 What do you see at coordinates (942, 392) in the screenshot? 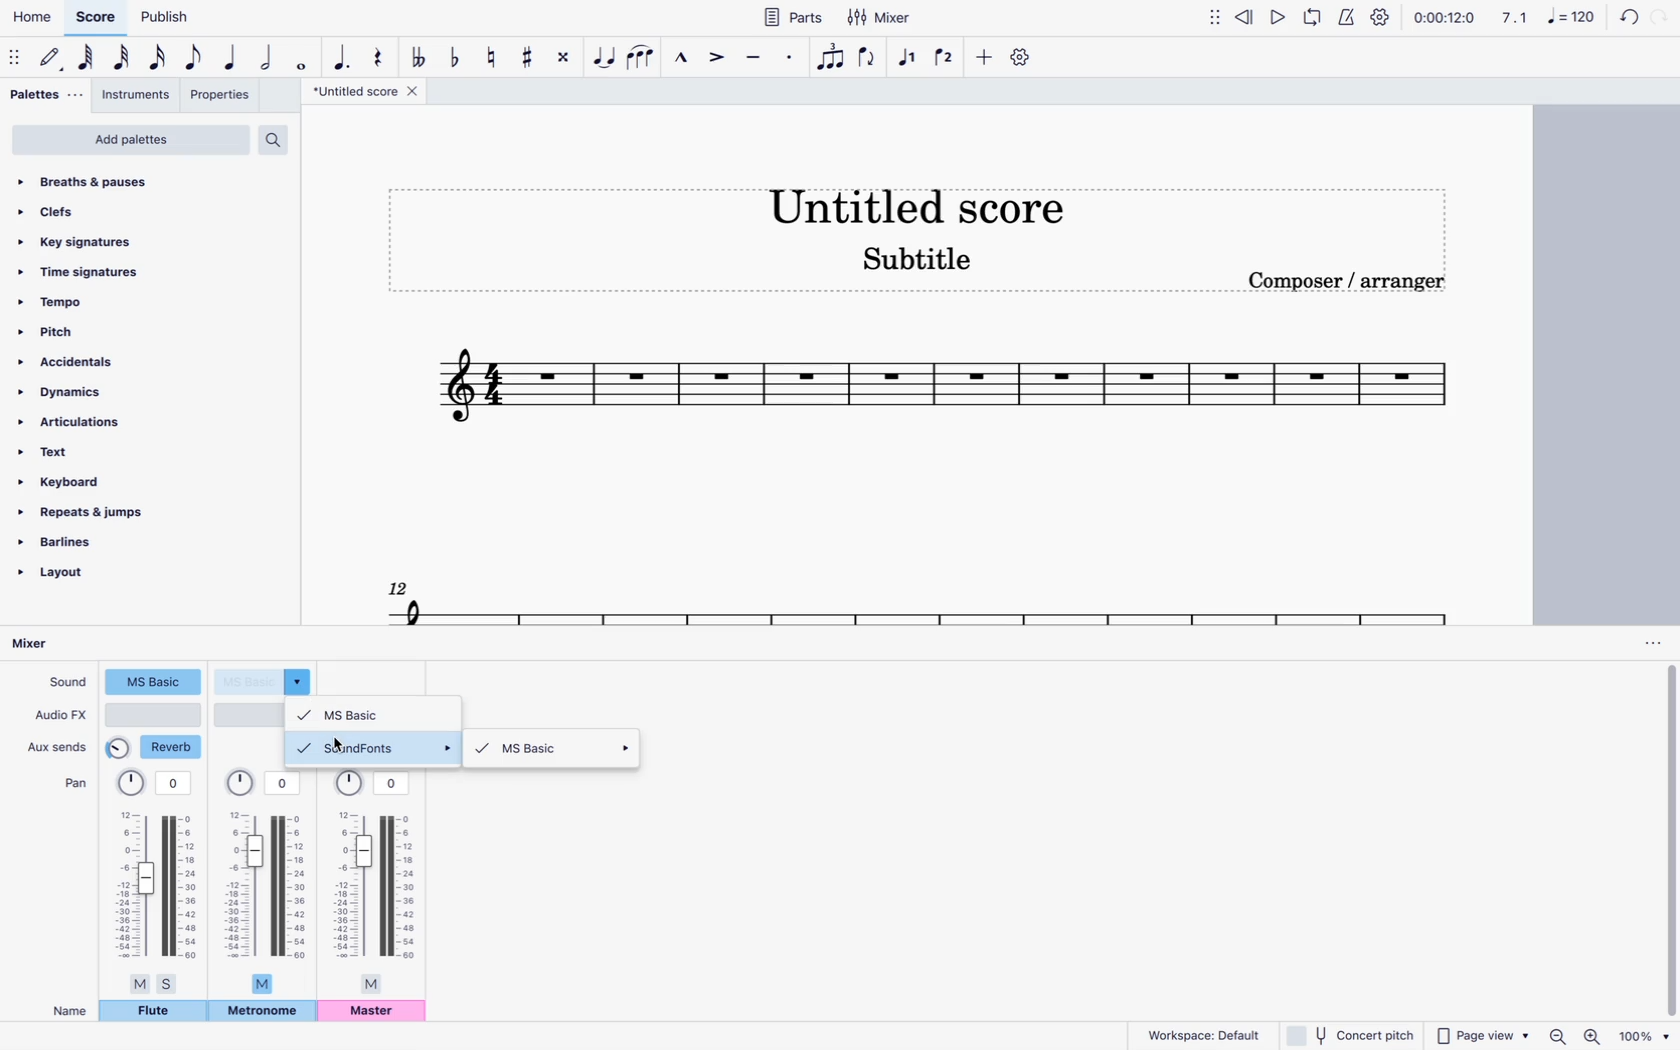
I see `score` at bounding box center [942, 392].